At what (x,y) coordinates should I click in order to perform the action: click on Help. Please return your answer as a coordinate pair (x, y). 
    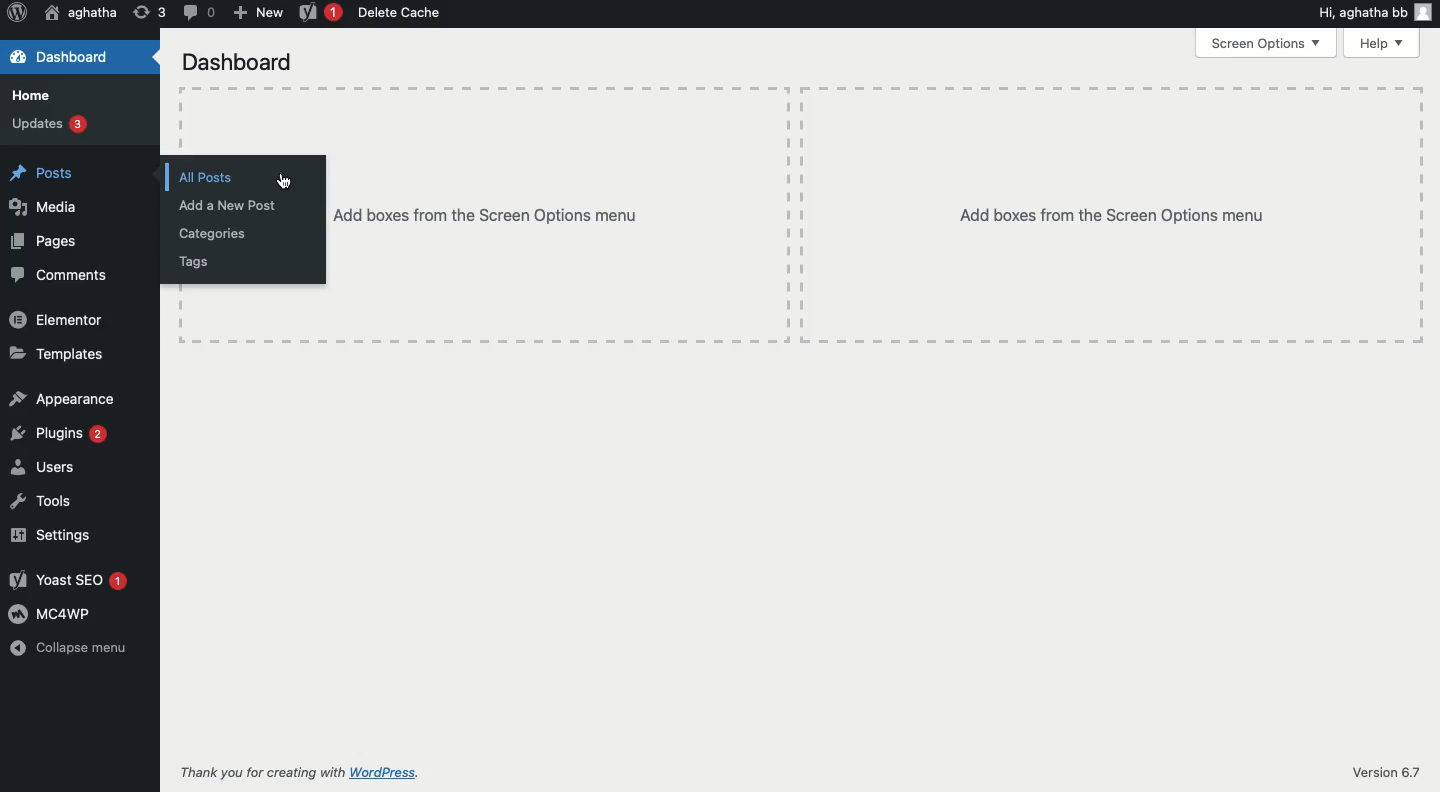
    Looking at the image, I should click on (1380, 43).